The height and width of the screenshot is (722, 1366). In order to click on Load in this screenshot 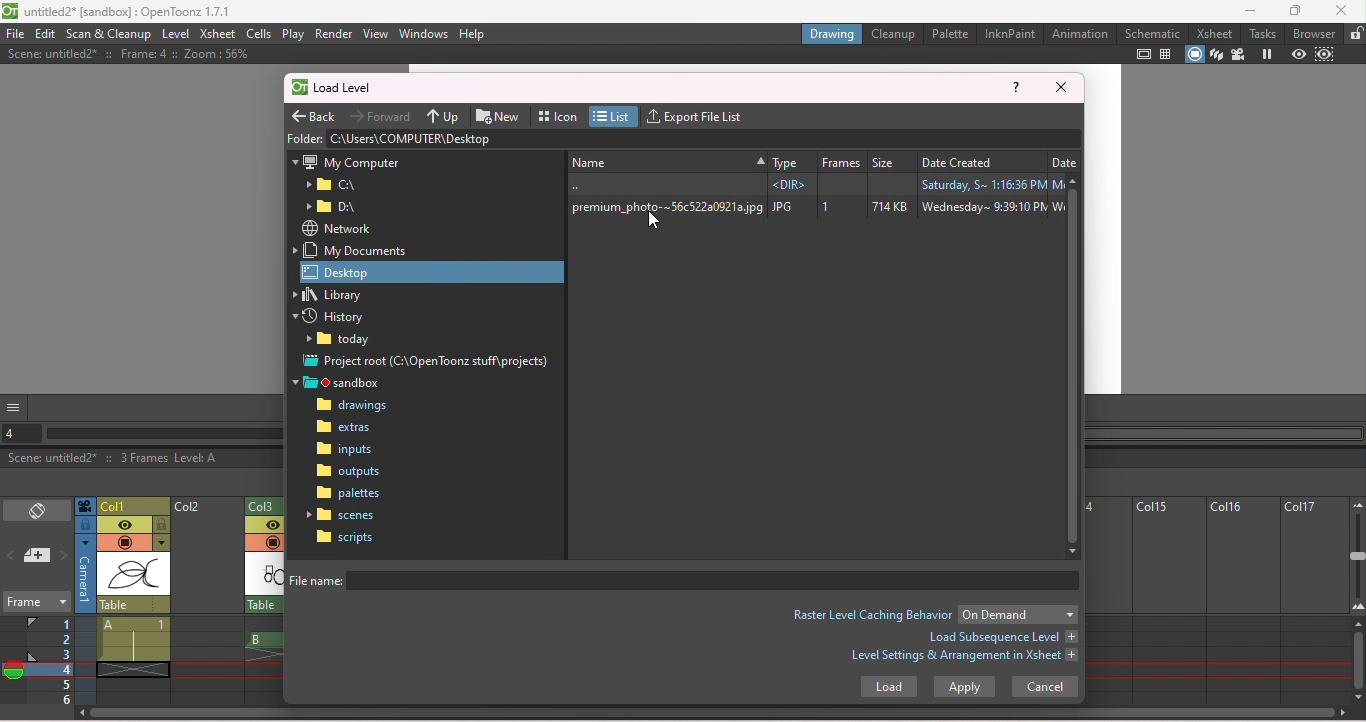, I will do `click(888, 689)`.